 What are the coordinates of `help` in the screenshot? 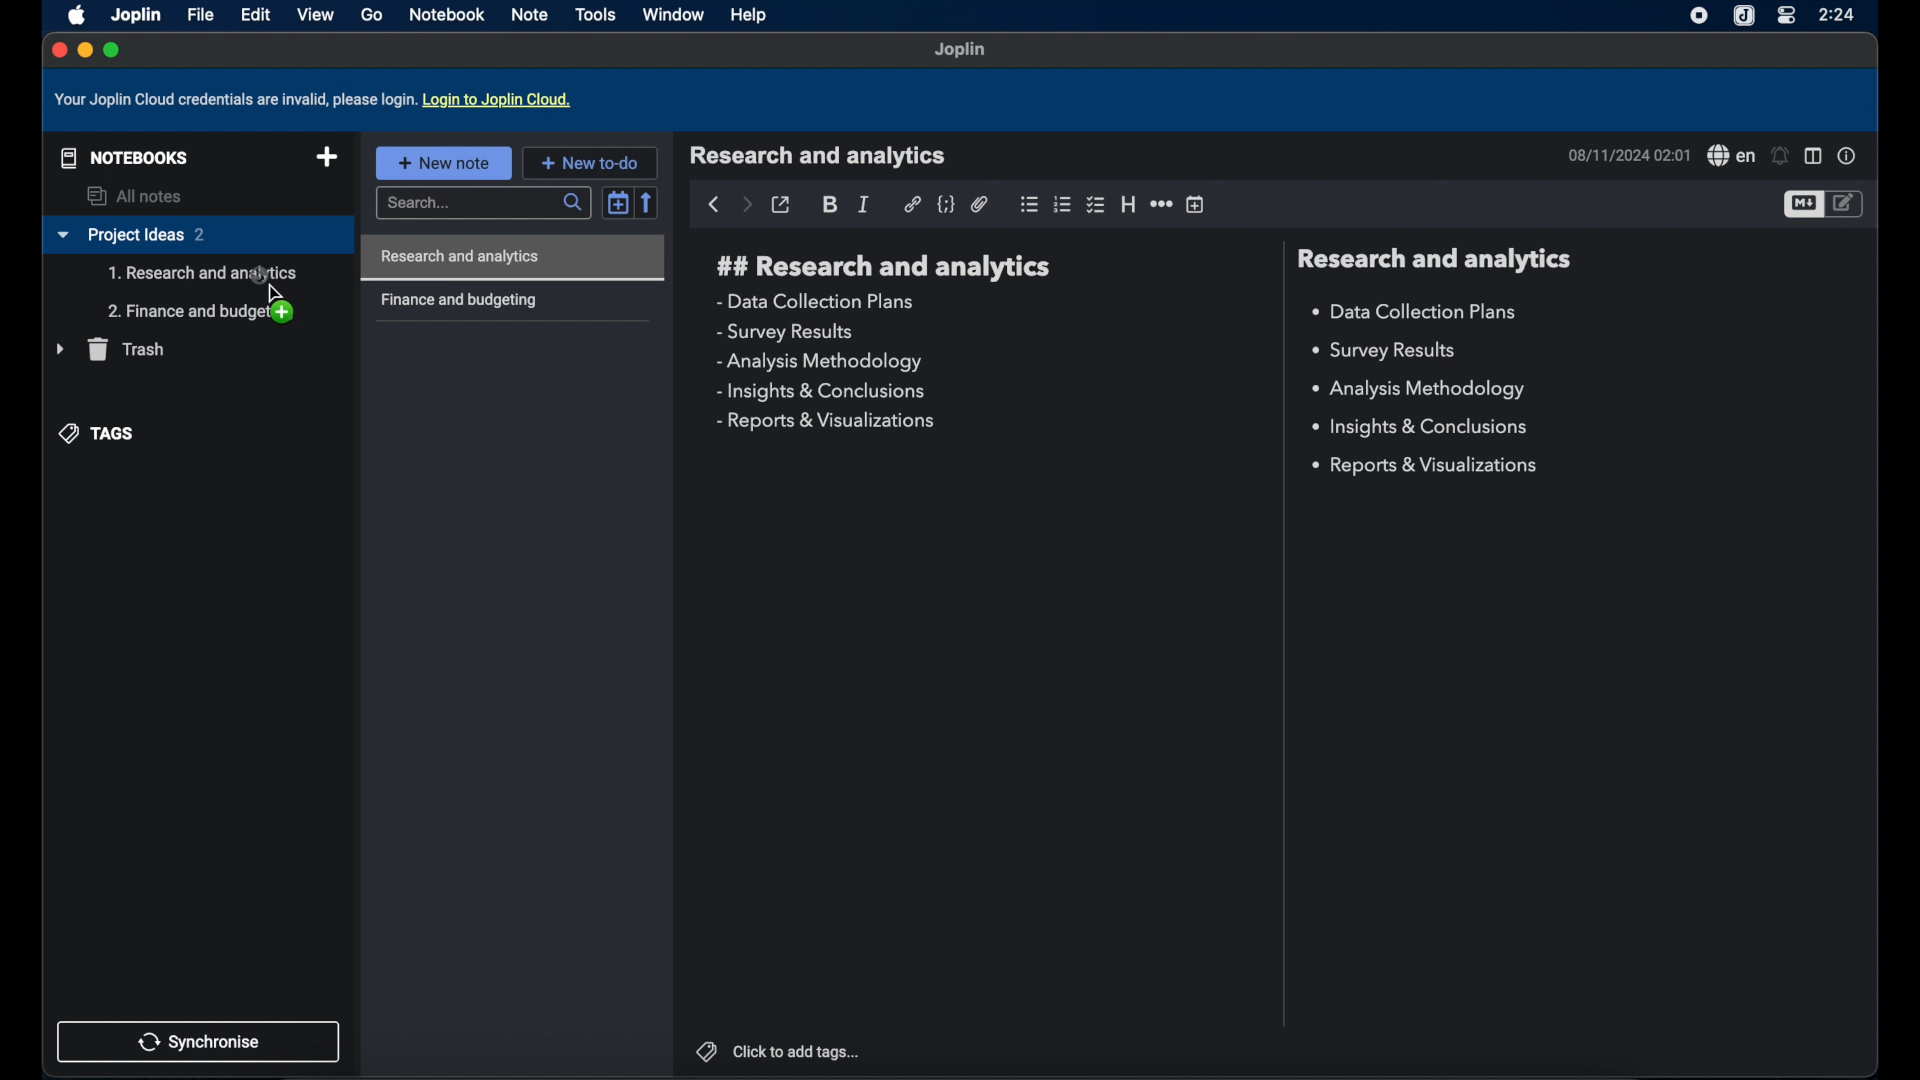 It's located at (750, 17).